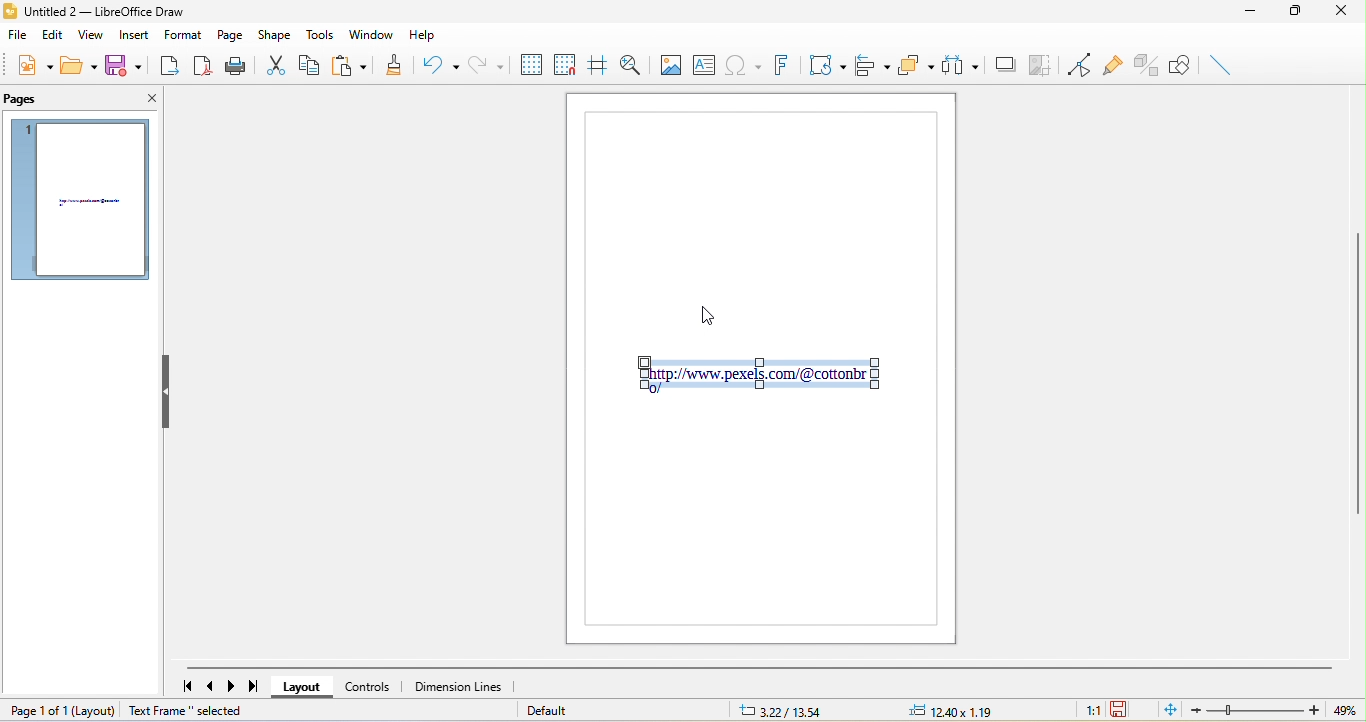 Image resolution: width=1366 pixels, height=722 pixels. What do you see at coordinates (1131, 711) in the screenshot?
I see `the document has not been modified since the last save` at bounding box center [1131, 711].